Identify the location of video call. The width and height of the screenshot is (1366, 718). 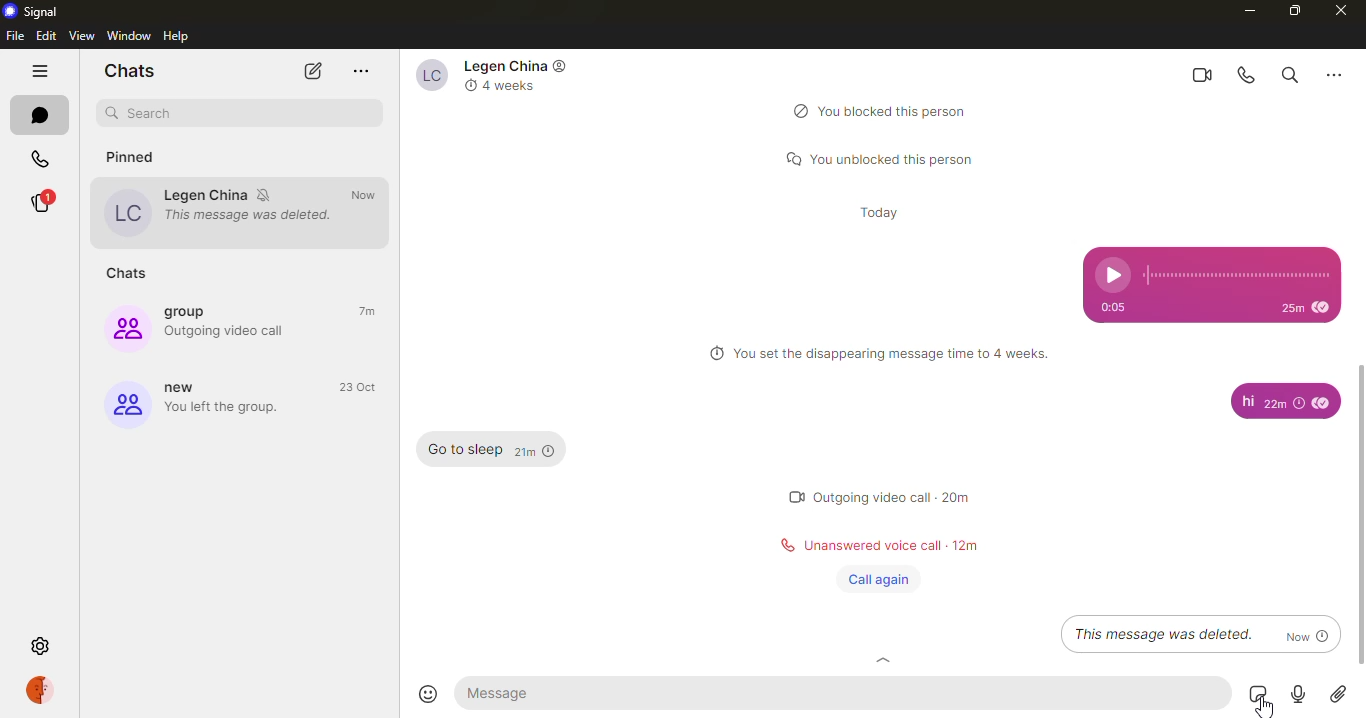
(1196, 74).